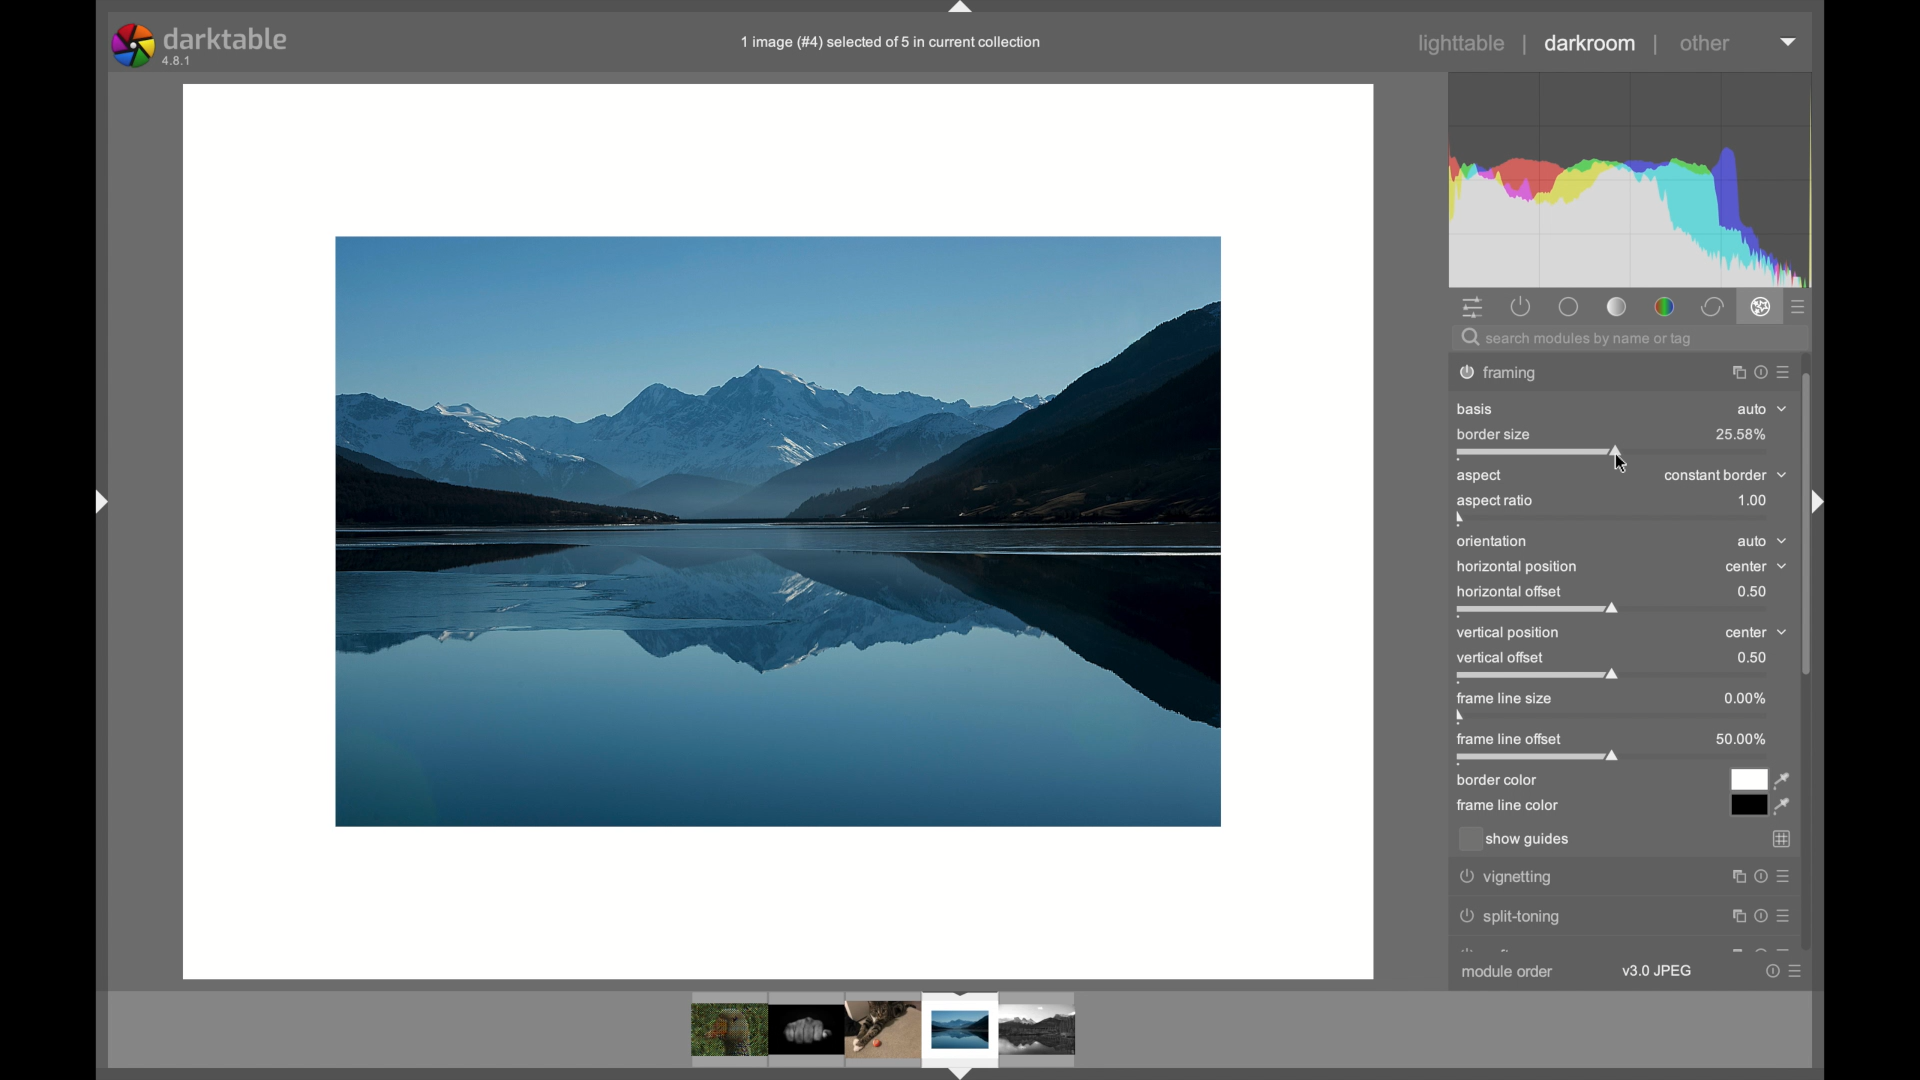  What do you see at coordinates (1758, 633) in the screenshot?
I see `center dropdown` at bounding box center [1758, 633].